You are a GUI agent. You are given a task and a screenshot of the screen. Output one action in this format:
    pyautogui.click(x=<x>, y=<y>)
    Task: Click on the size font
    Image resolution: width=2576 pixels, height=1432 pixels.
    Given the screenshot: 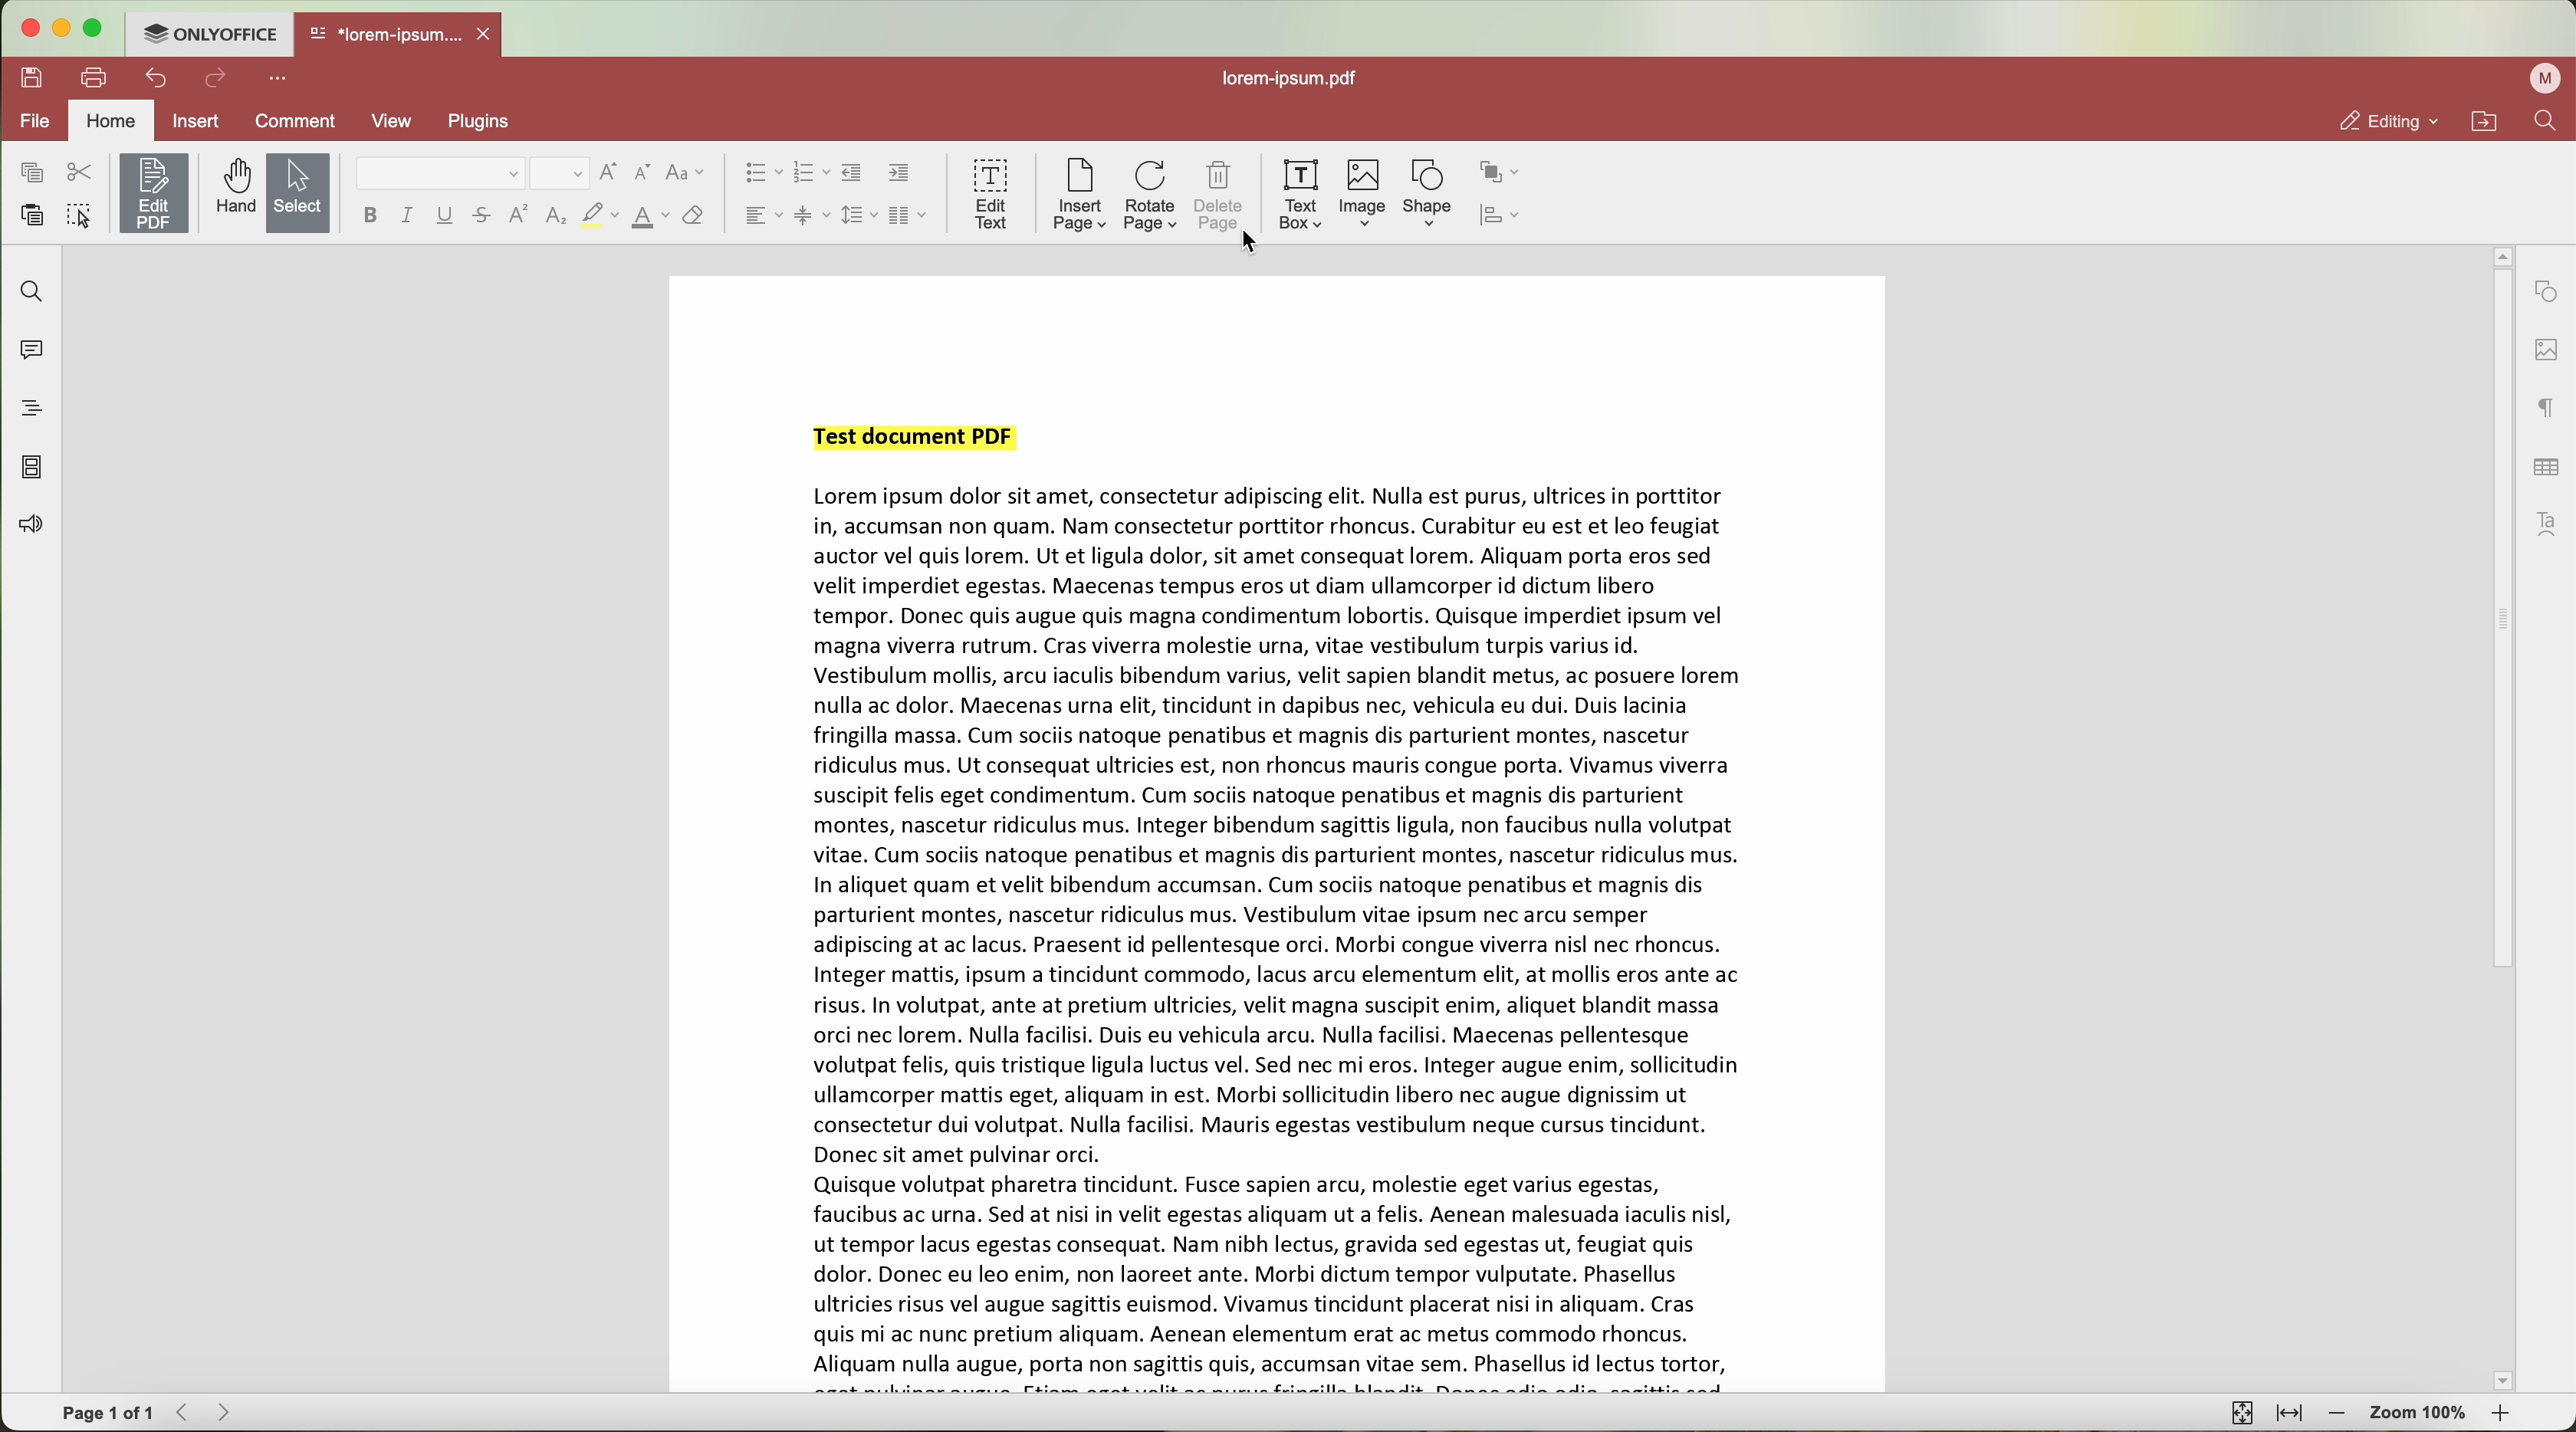 What is the action you would take?
    pyautogui.click(x=560, y=174)
    